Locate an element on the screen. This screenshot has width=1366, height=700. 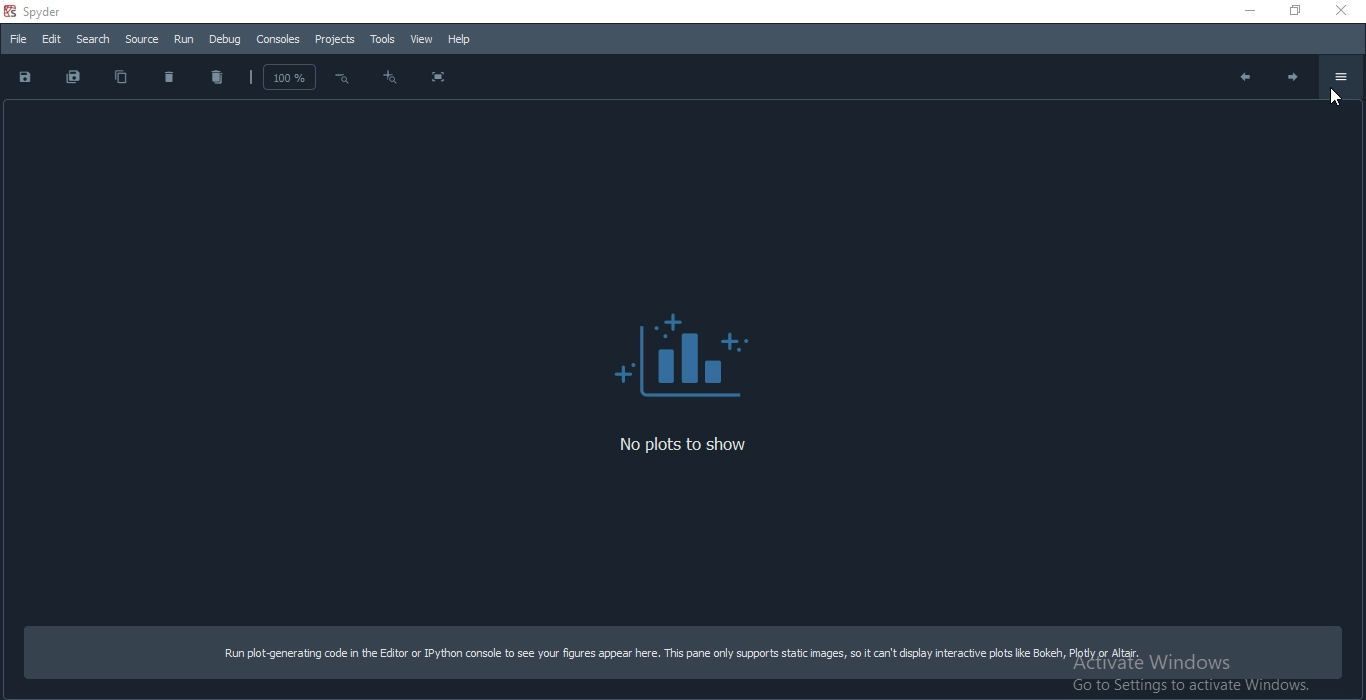
Save is located at coordinates (25, 77).